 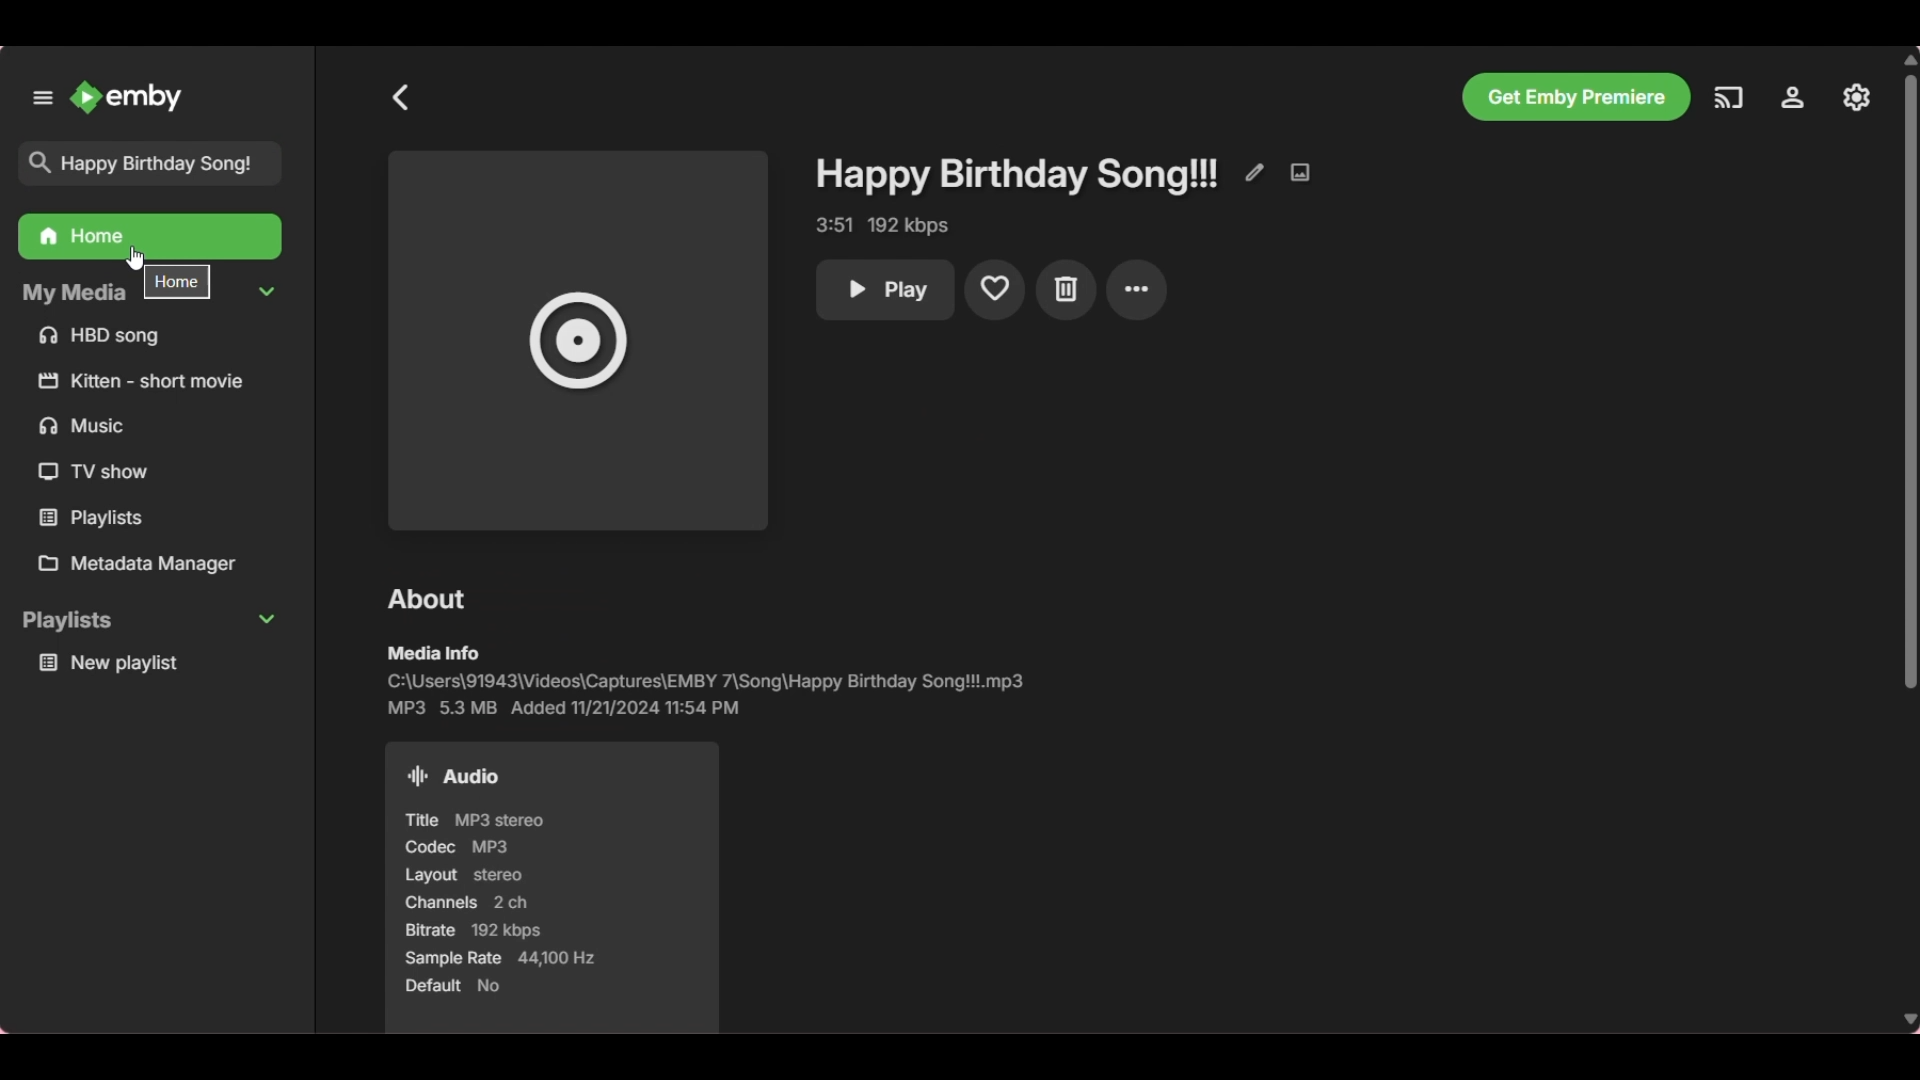 What do you see at coordinates (98, 518) in the screenshot?
I see `Playlists` at bounding box center [98, 518].